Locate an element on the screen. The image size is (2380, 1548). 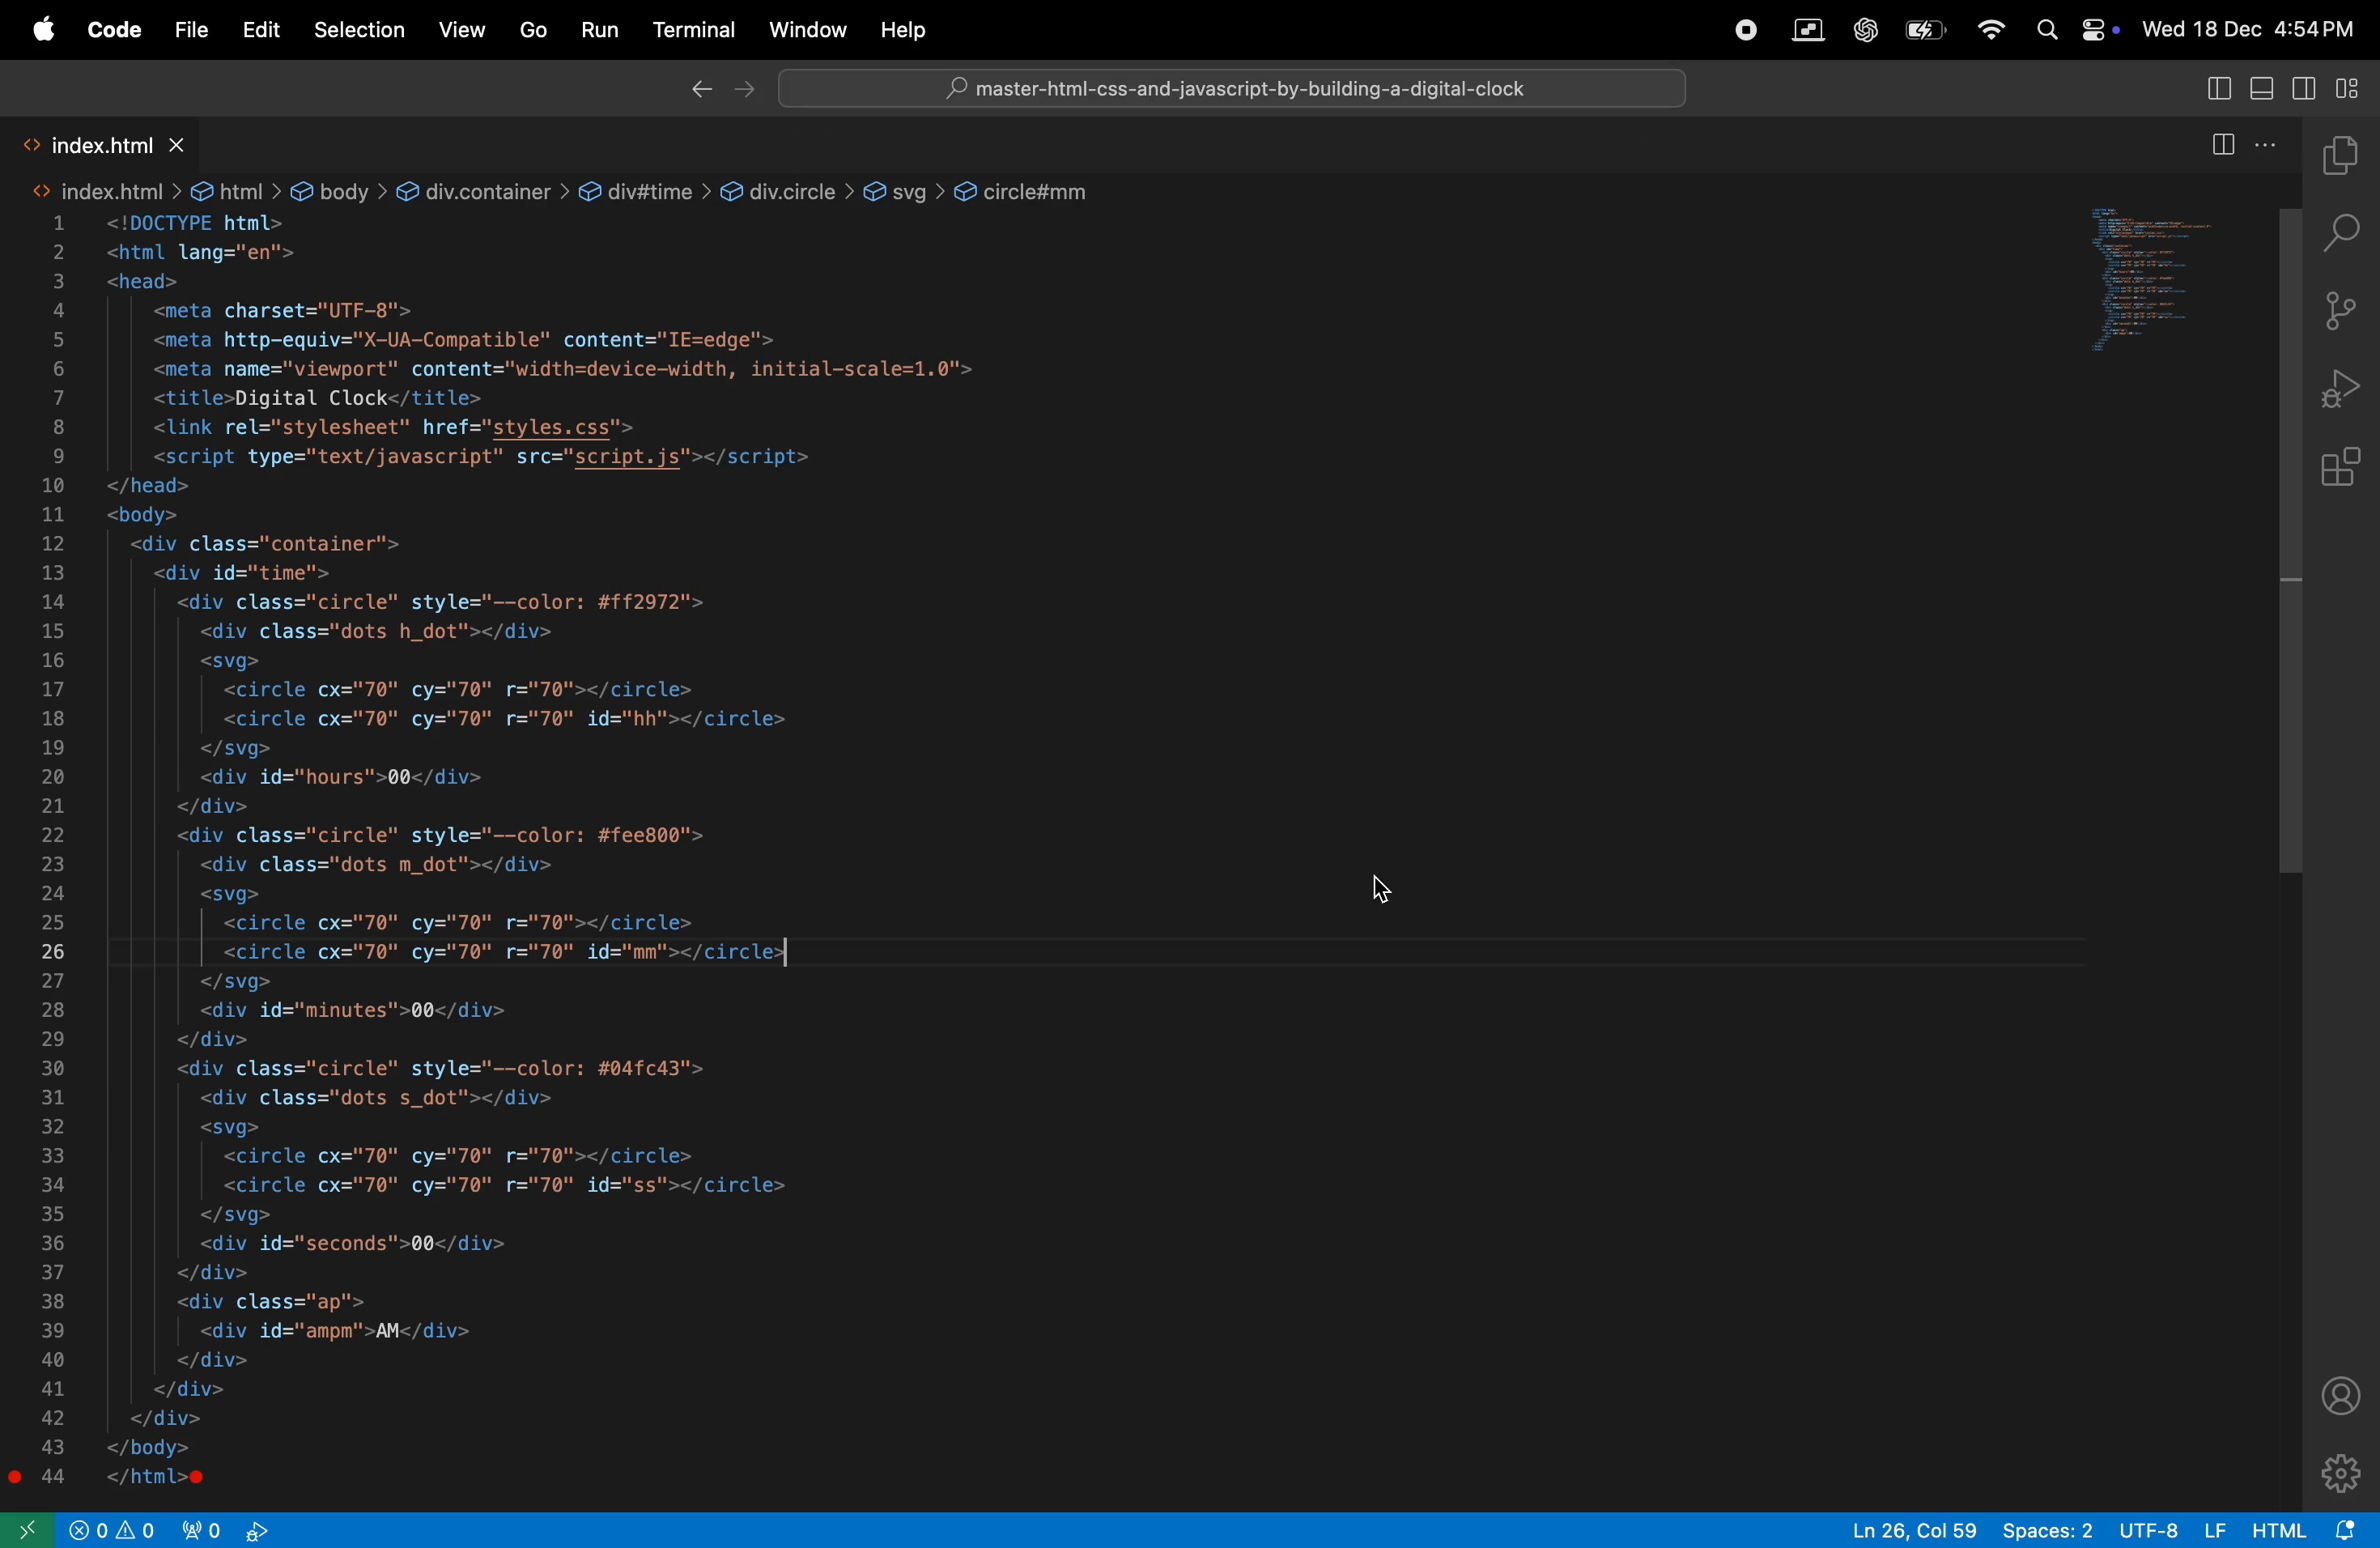
master-html-css-and-javascript-by-building-a-digital-clock is located at coordinates (1251, 91).